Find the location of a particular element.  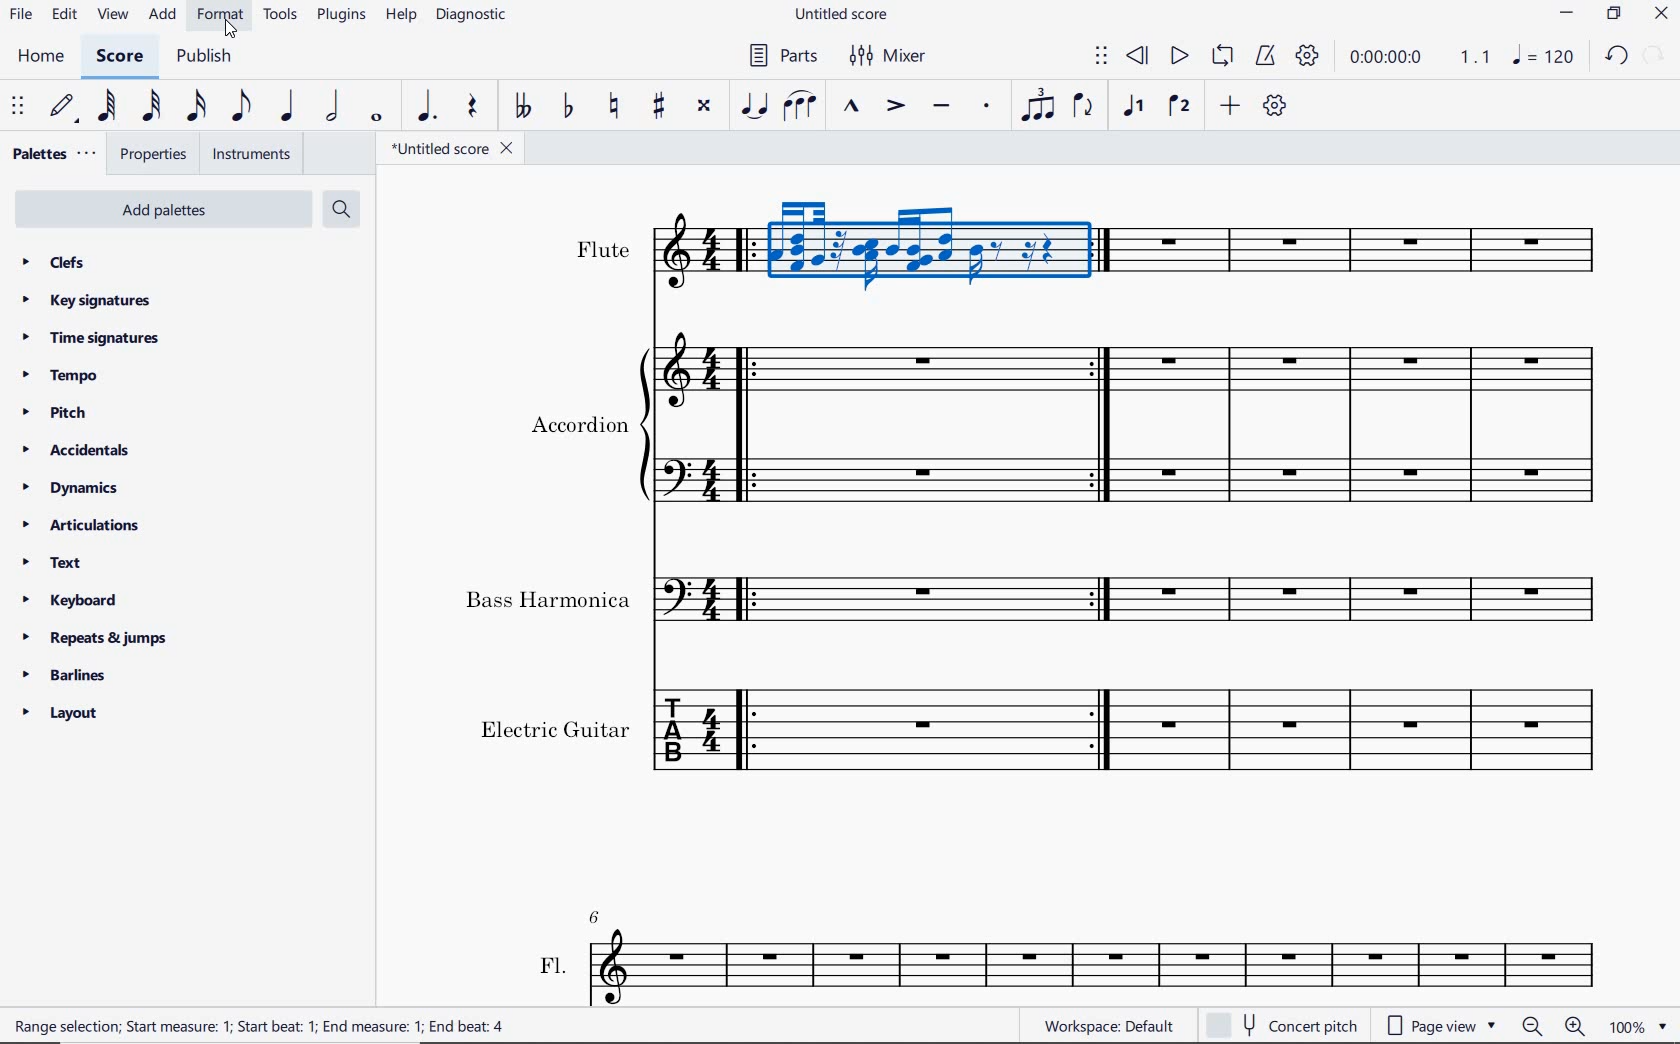

search palettes is located at coordinates (343, 210).